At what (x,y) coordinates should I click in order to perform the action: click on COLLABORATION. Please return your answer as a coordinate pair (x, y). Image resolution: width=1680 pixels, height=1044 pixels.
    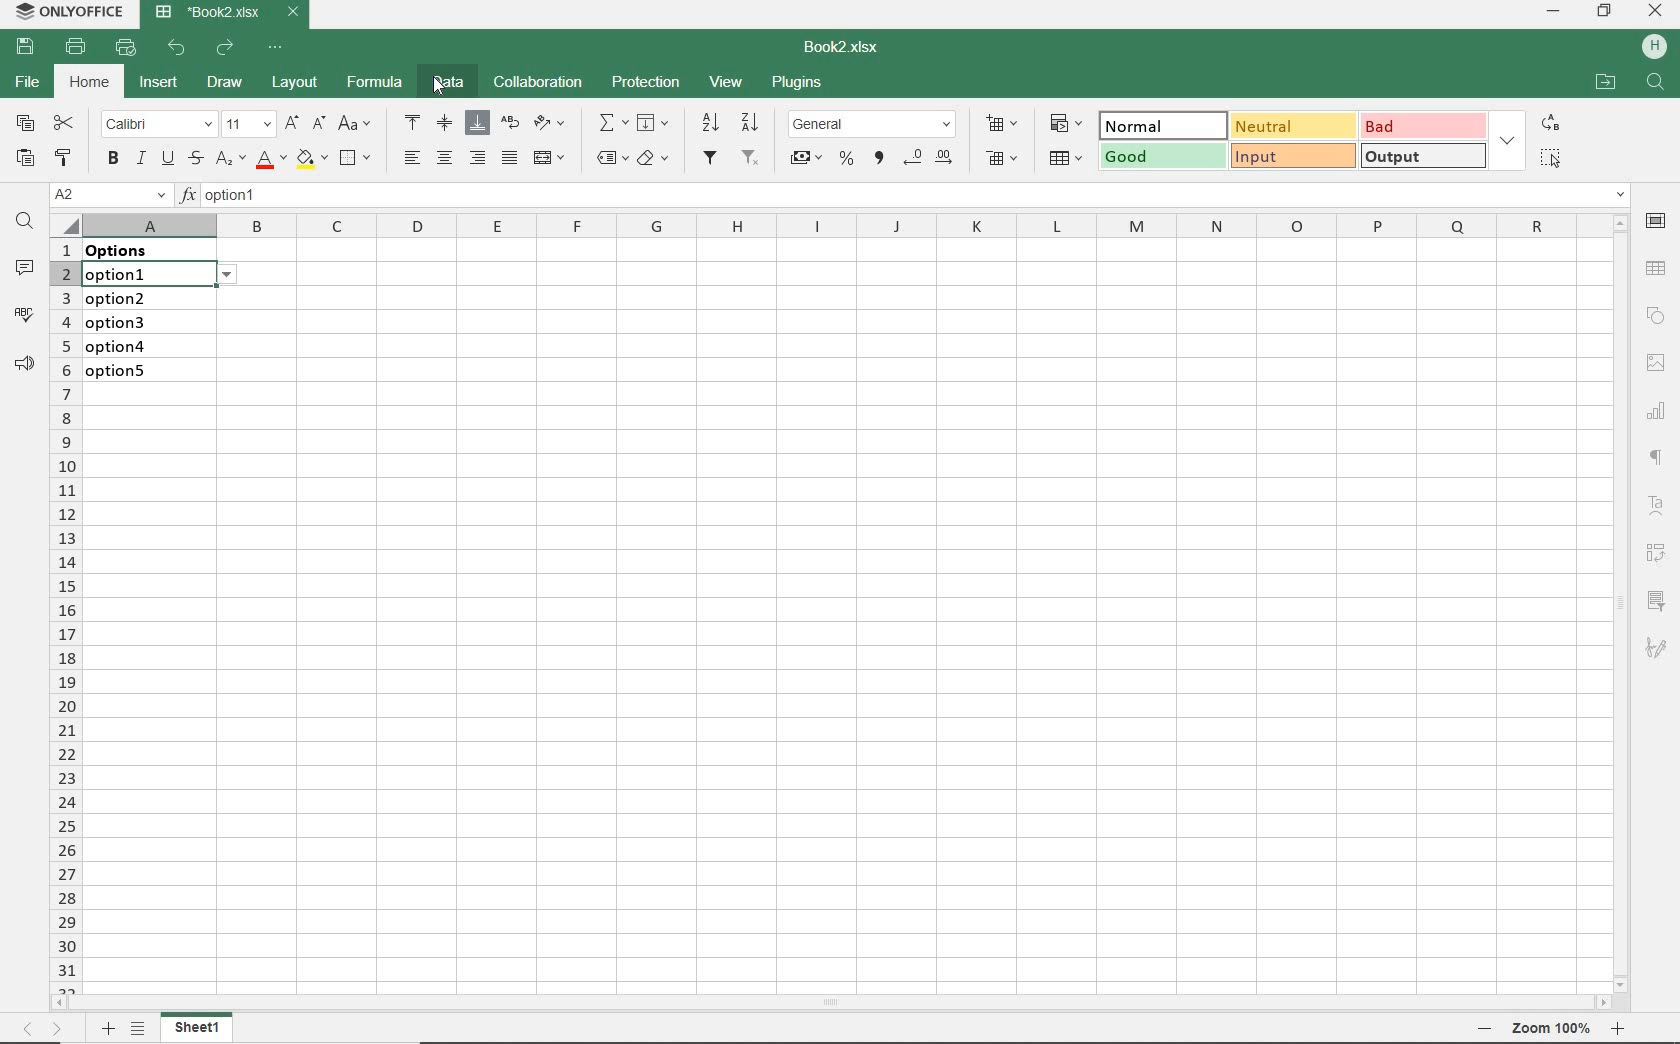
    Looking at the image, I should click on (539, 81).